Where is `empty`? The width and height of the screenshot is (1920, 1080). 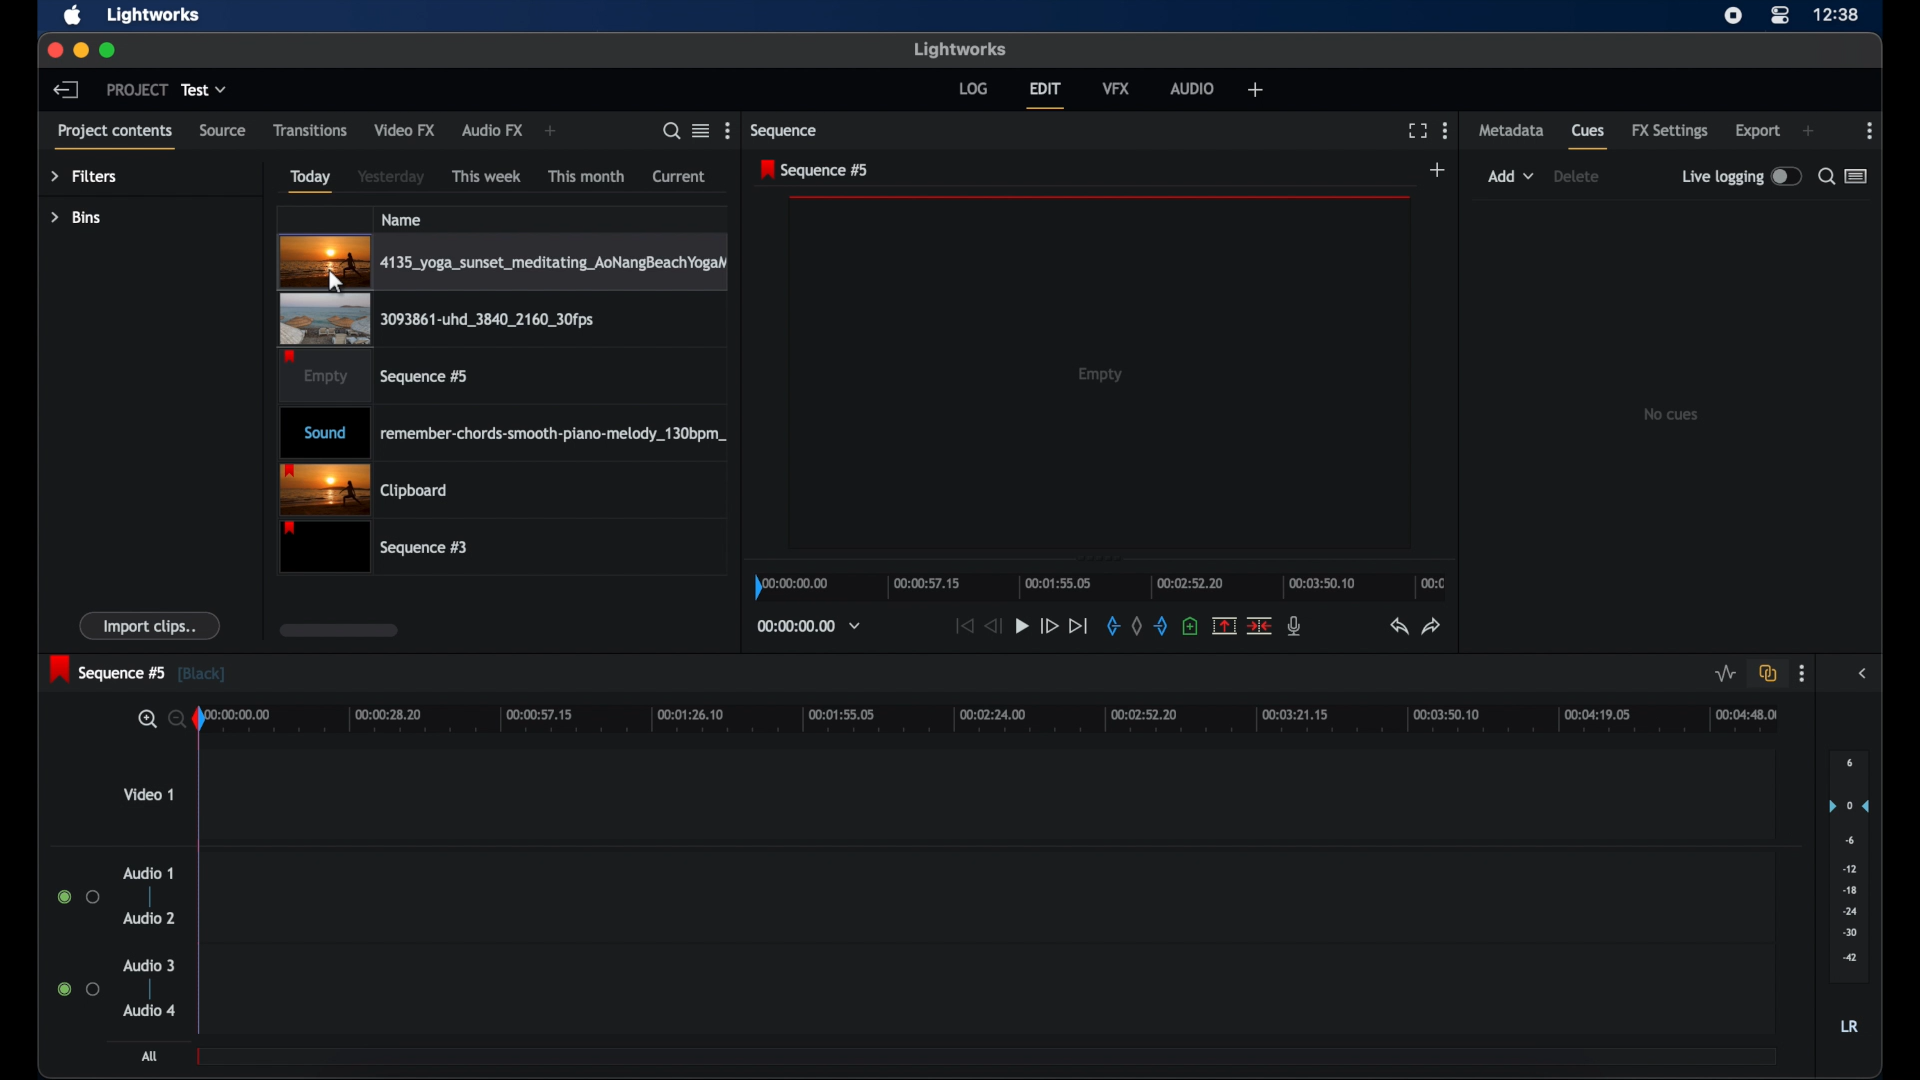 empty is located at coordinates (1100, 375).